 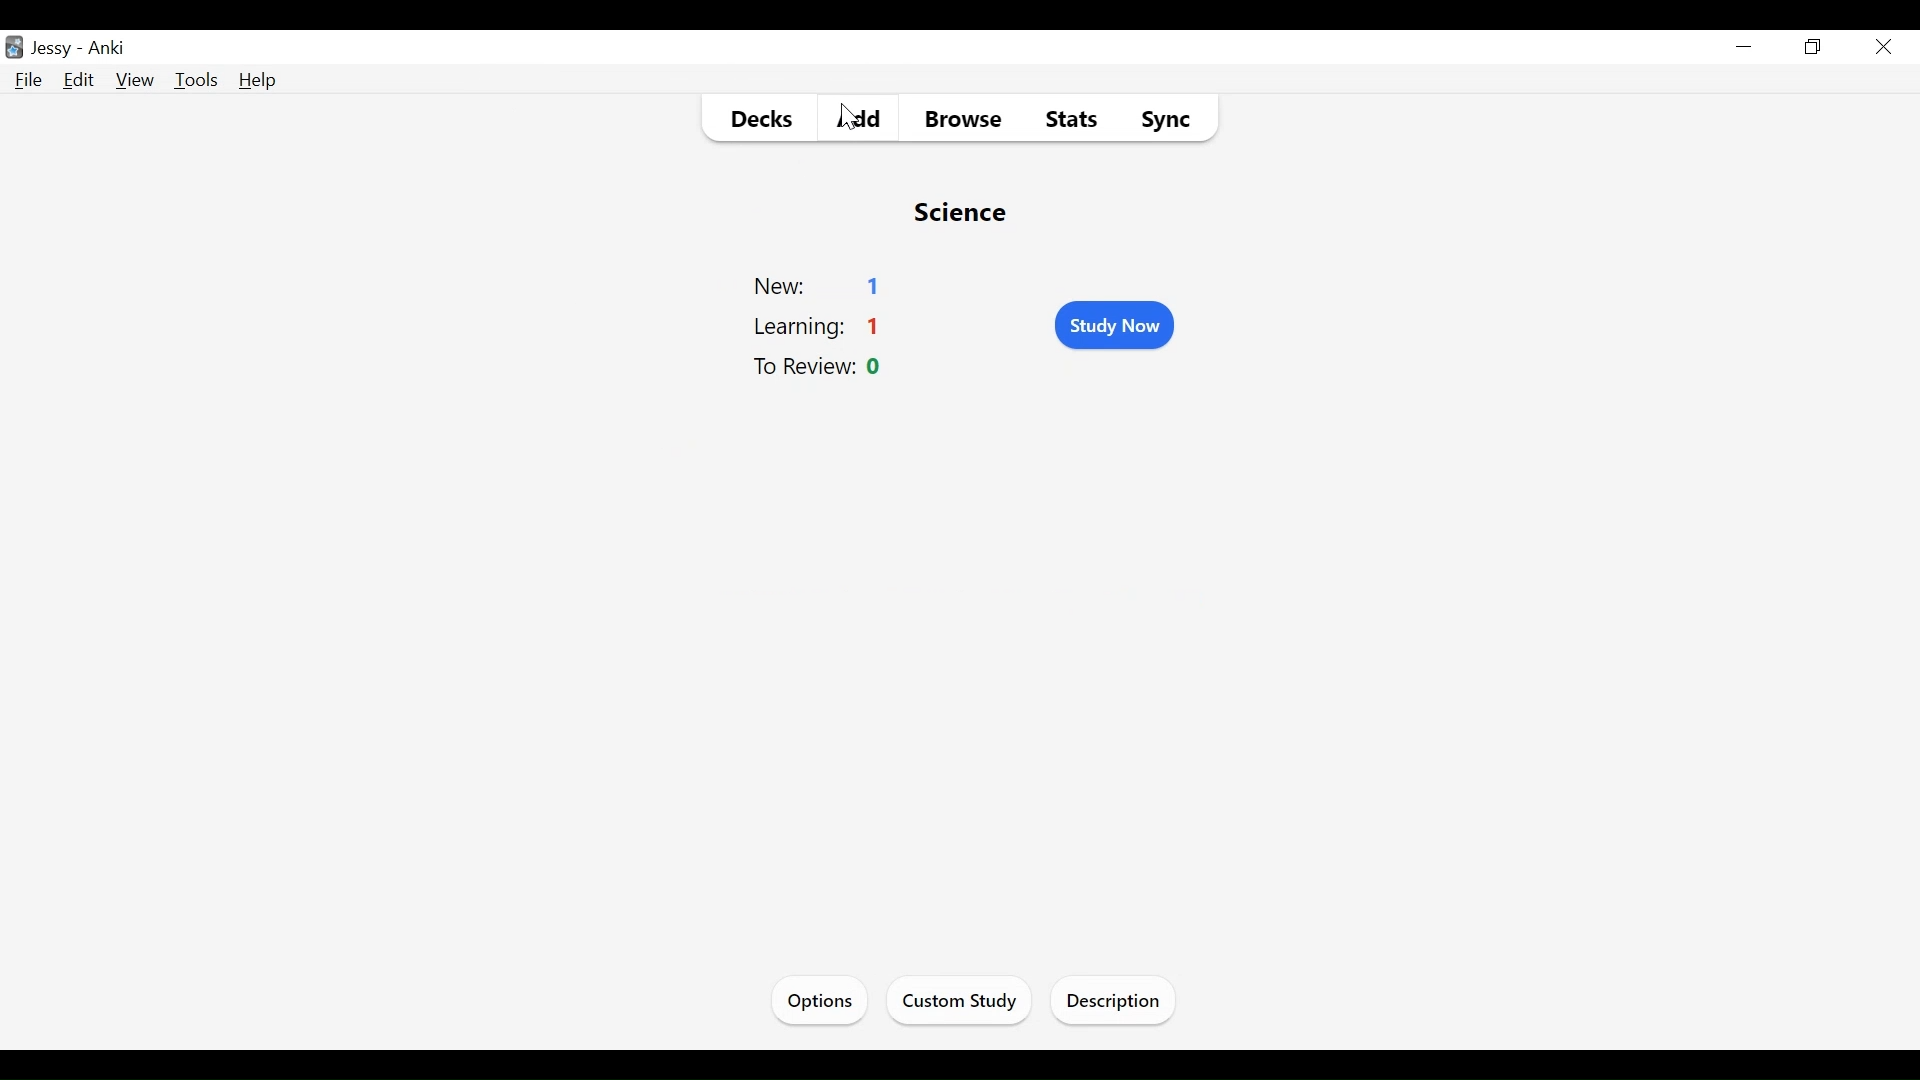 I want to click on File, so click(x=29, y=81).